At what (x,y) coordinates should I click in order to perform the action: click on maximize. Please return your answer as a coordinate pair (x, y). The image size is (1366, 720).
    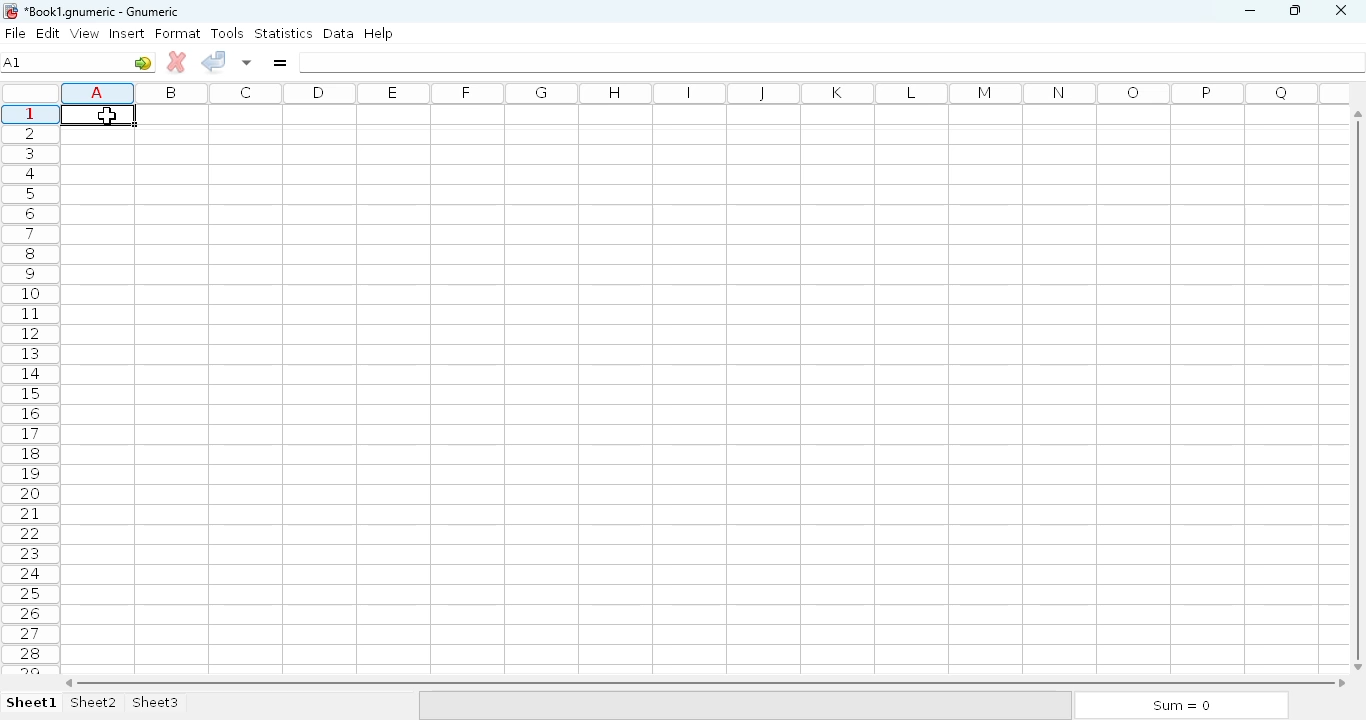
    Looking at the image, I should click on (1294, 9).